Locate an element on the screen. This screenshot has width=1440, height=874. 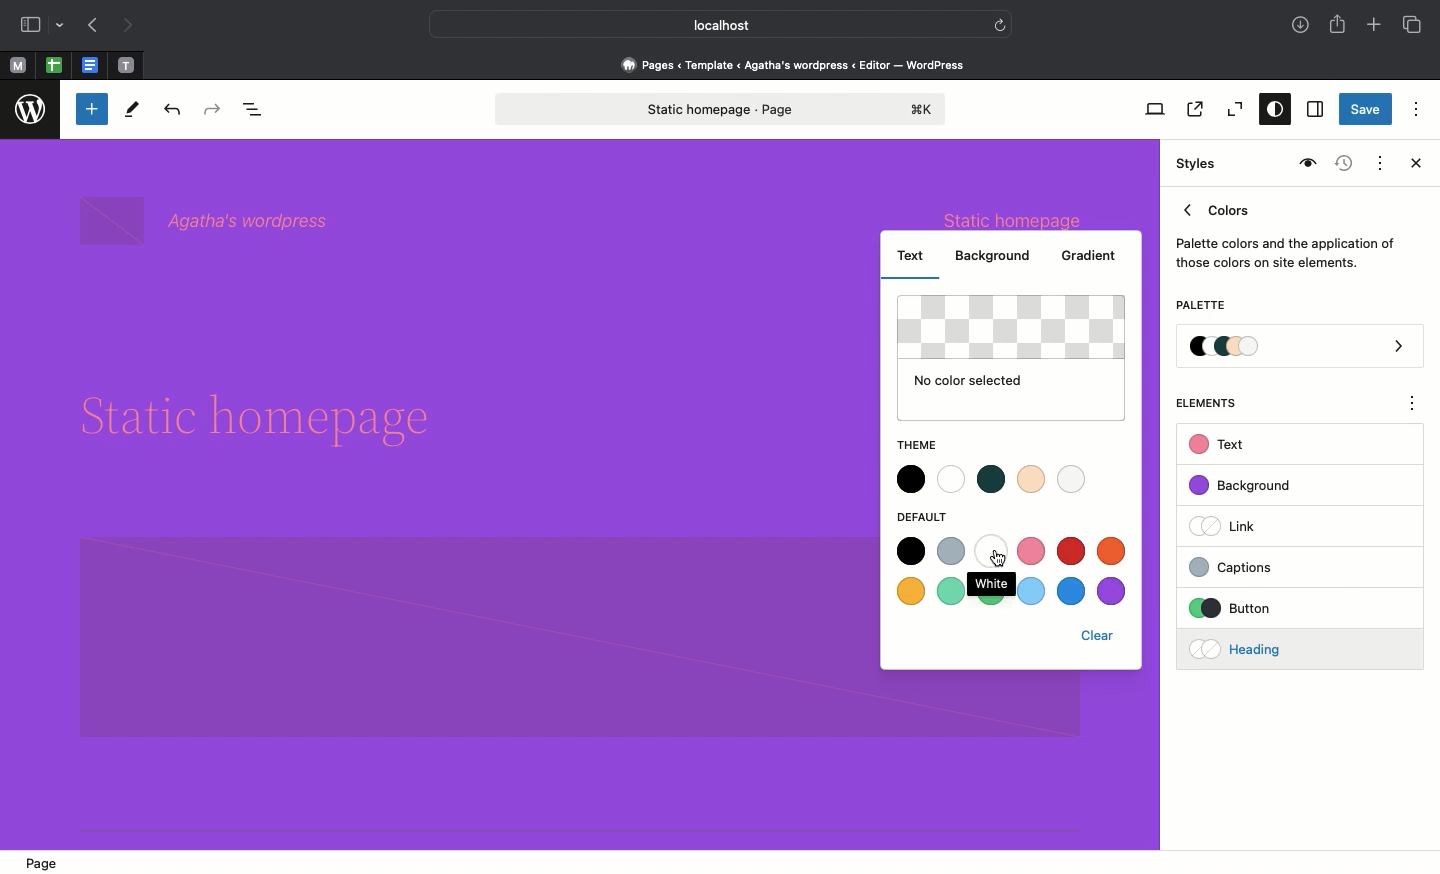
Save is located at coordinates (1366, 111).